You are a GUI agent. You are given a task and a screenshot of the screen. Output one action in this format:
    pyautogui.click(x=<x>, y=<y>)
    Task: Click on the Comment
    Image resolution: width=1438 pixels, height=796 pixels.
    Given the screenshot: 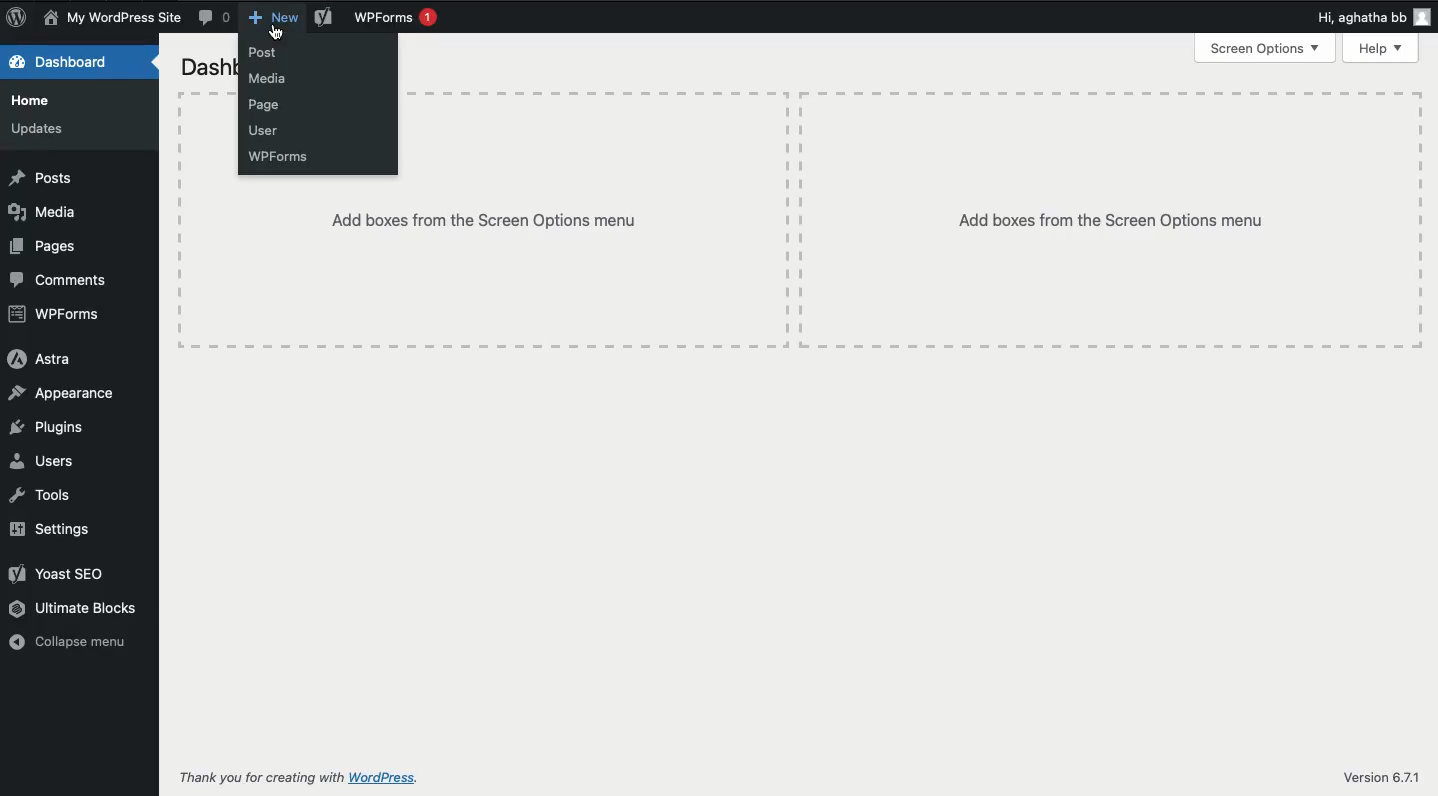 What is the action you would take?
    pyautogui.click(x=216, y=17)
    